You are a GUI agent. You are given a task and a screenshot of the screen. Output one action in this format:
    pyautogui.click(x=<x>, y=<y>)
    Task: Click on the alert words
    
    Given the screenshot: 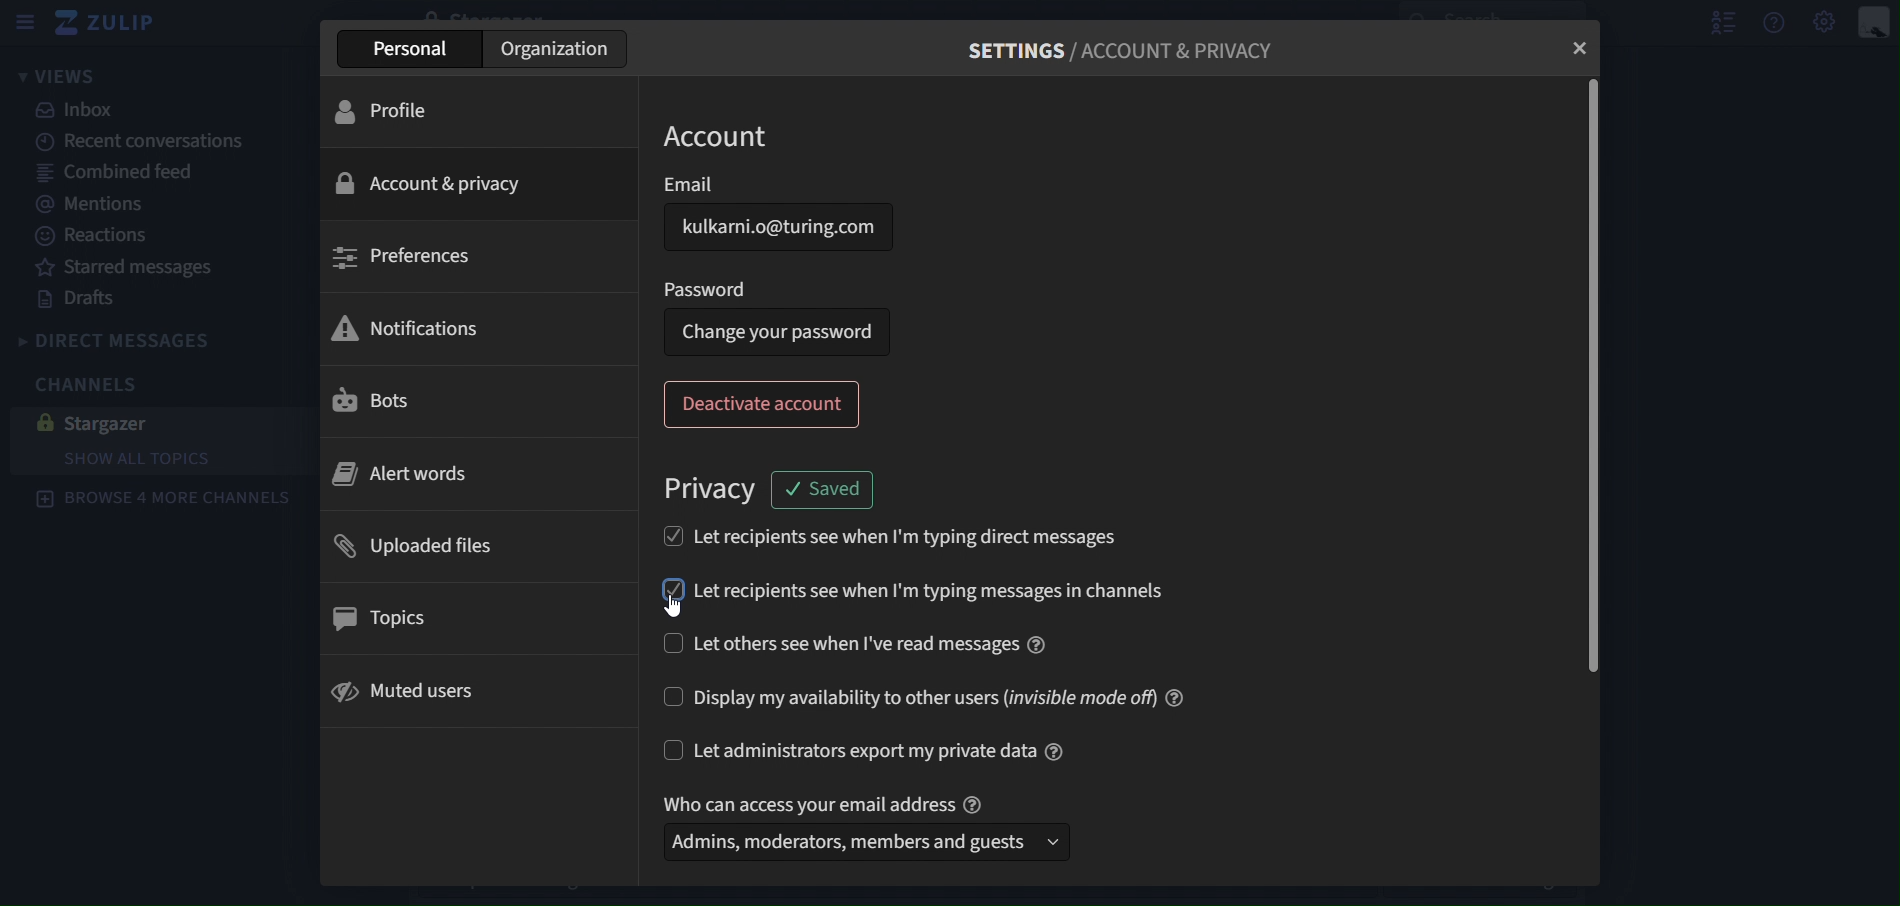 What is the action you would take?
    pyautogui.click(x=403, y=476)
    